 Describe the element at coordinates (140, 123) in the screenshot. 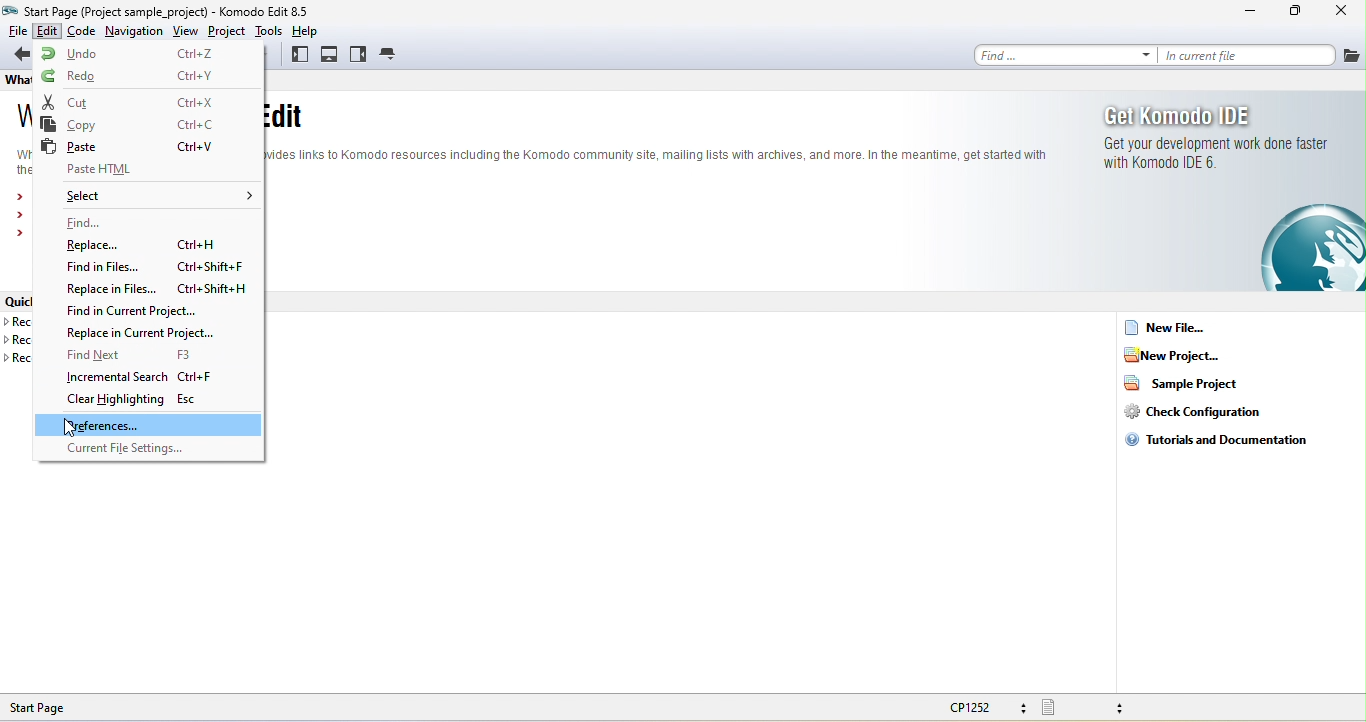

I see `copy` at that location.